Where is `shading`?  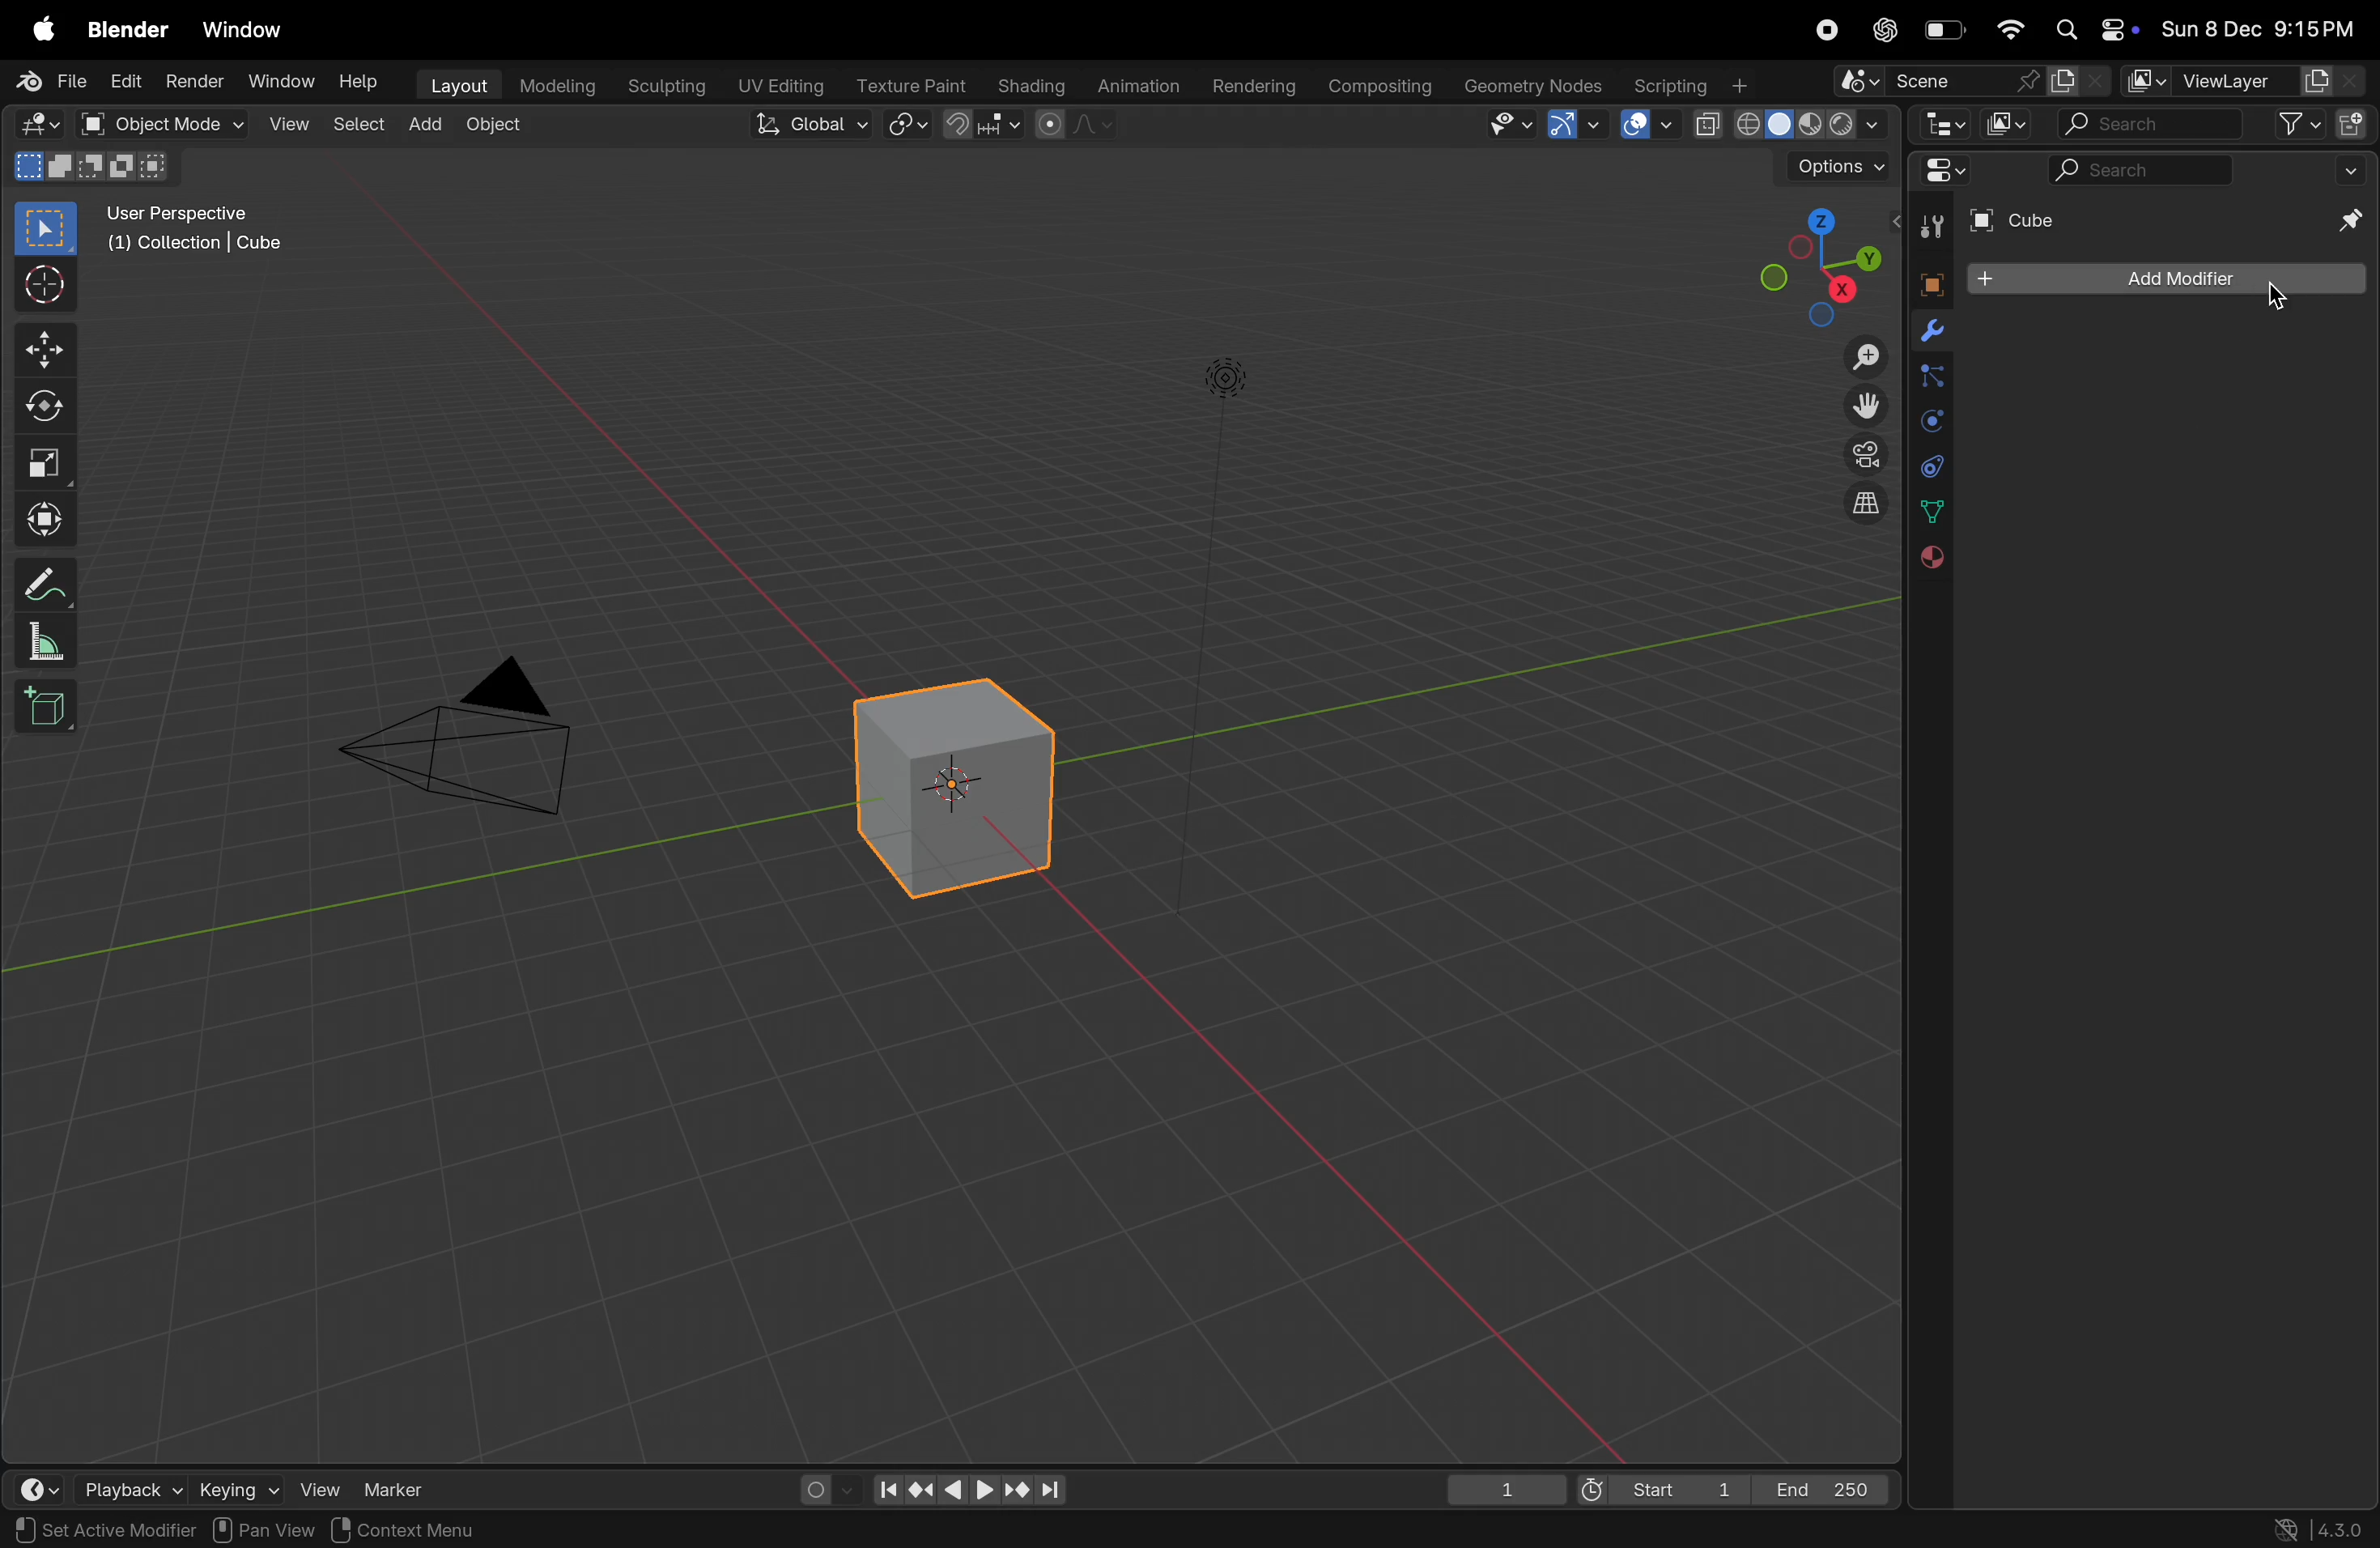 shading is located at coordinates (1025, 82).